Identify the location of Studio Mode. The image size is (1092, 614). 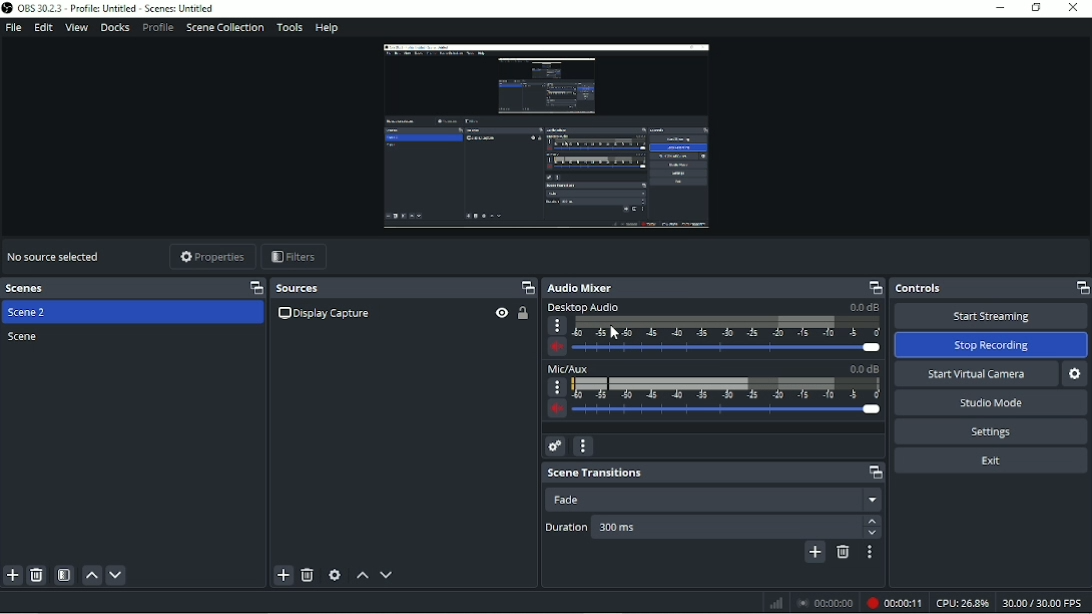
(993, 403).